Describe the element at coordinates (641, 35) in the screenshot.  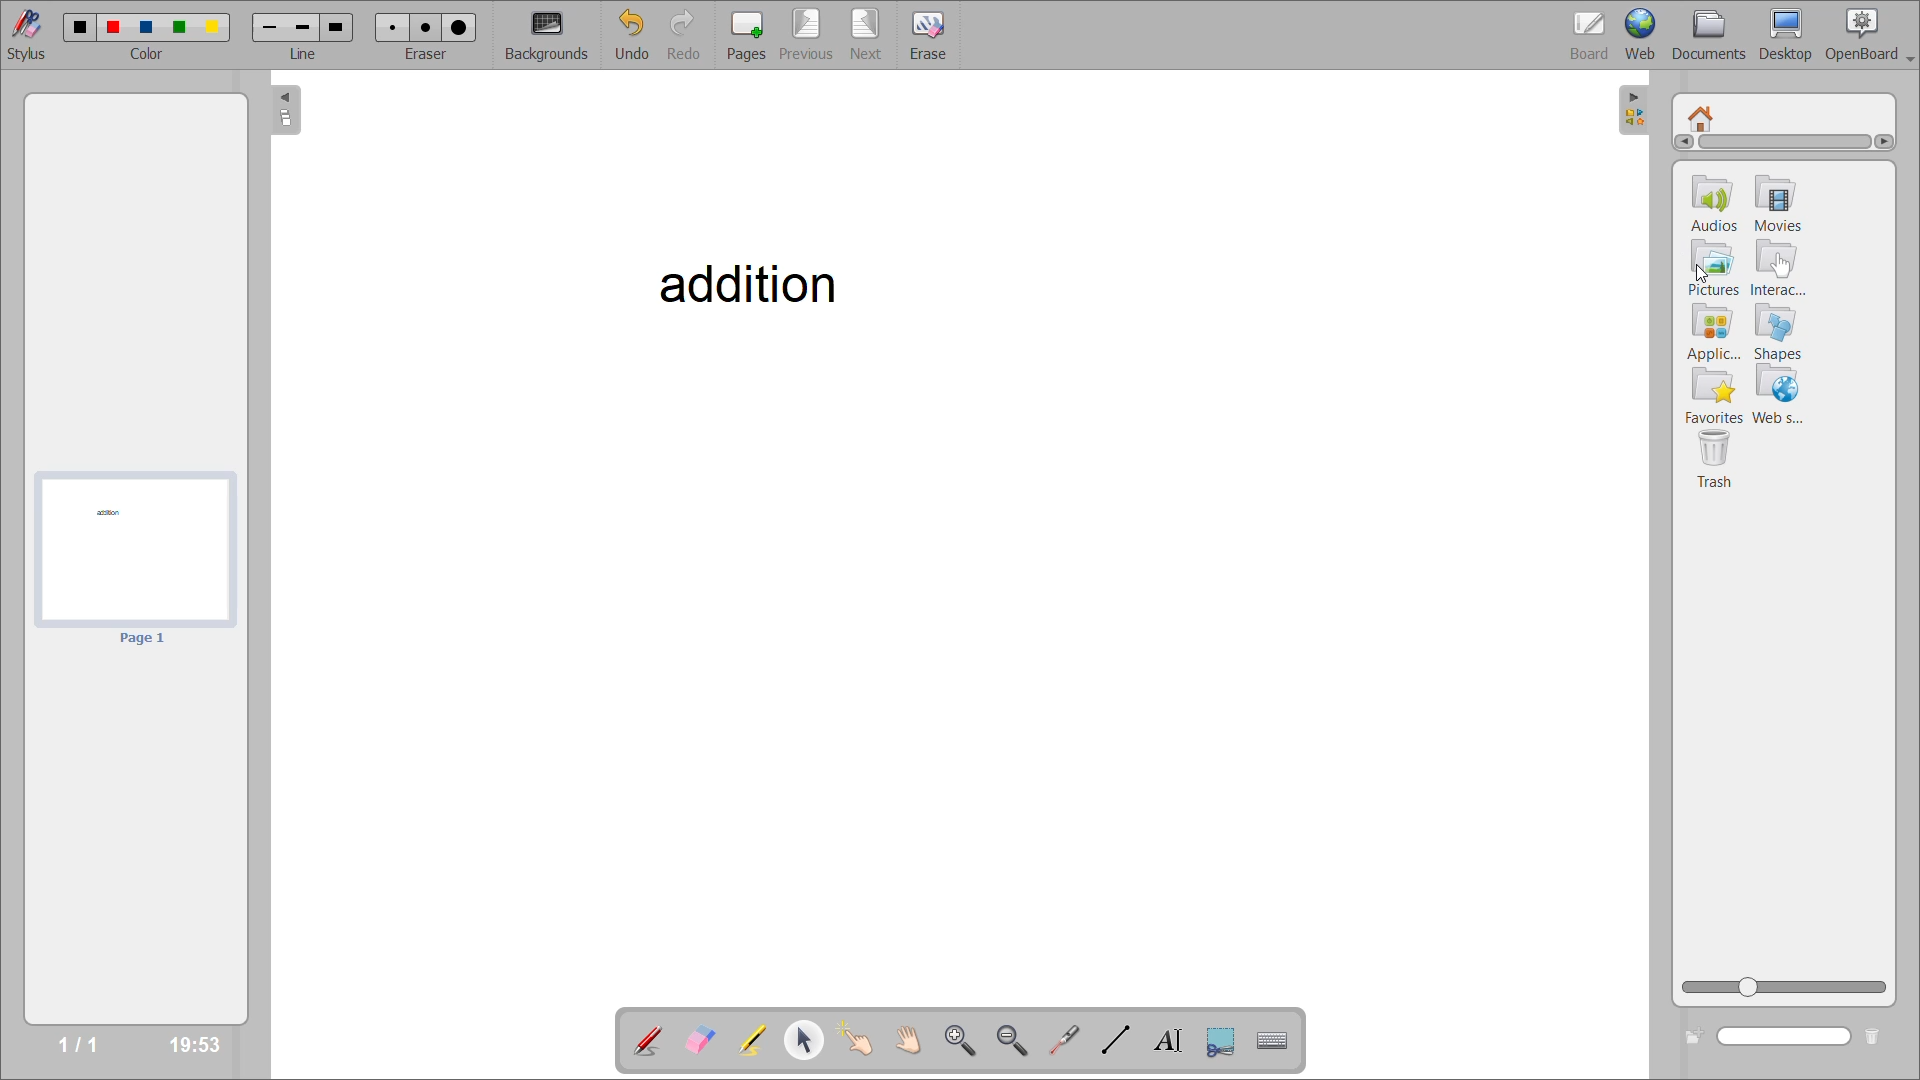
I see `undo` at that location.